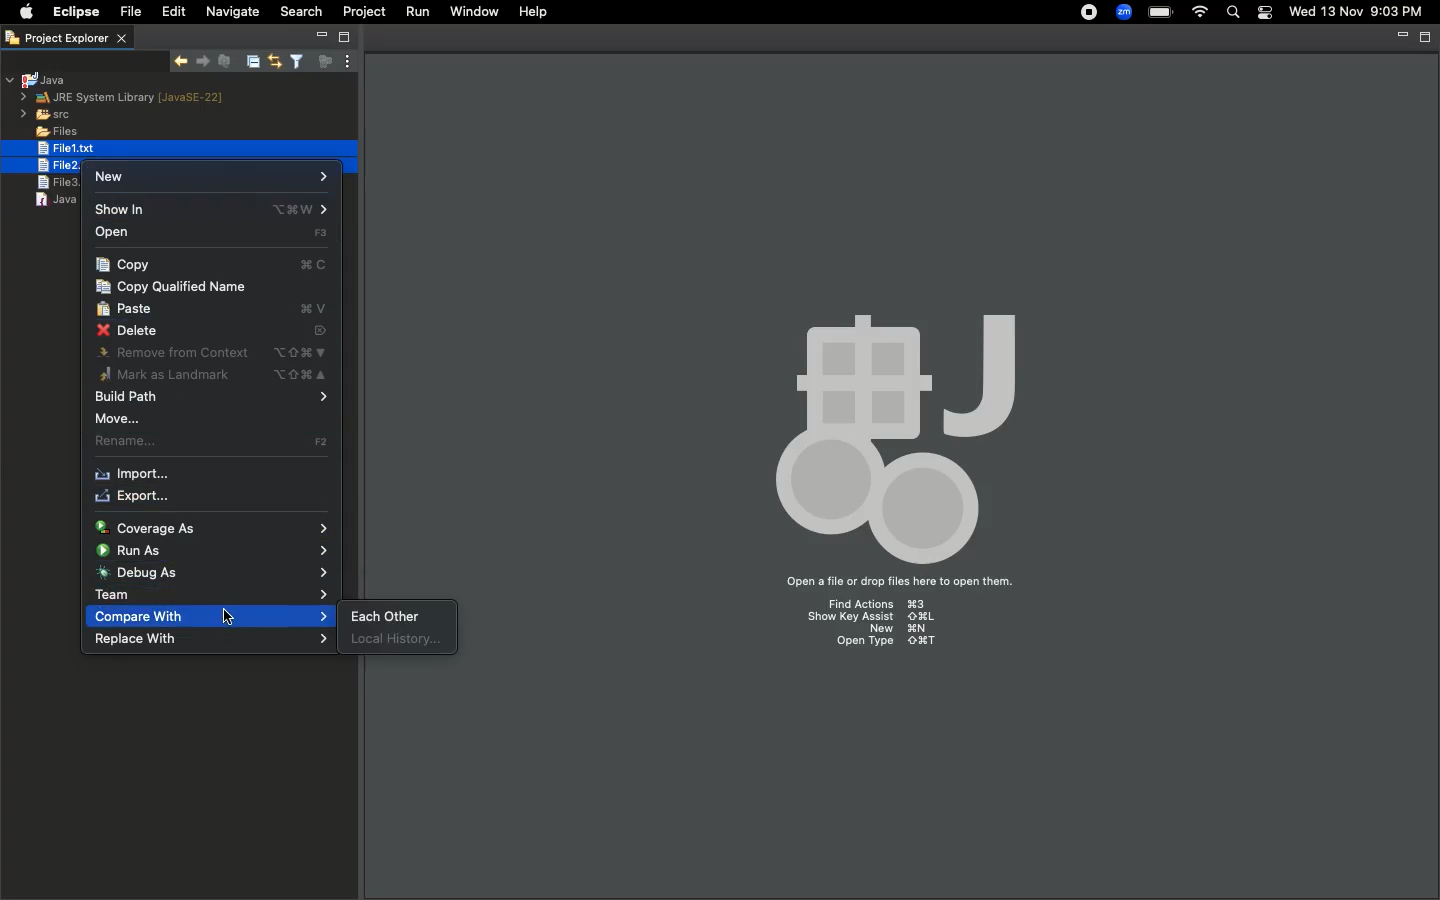  I want to click on file3.text, so click(43, 186).